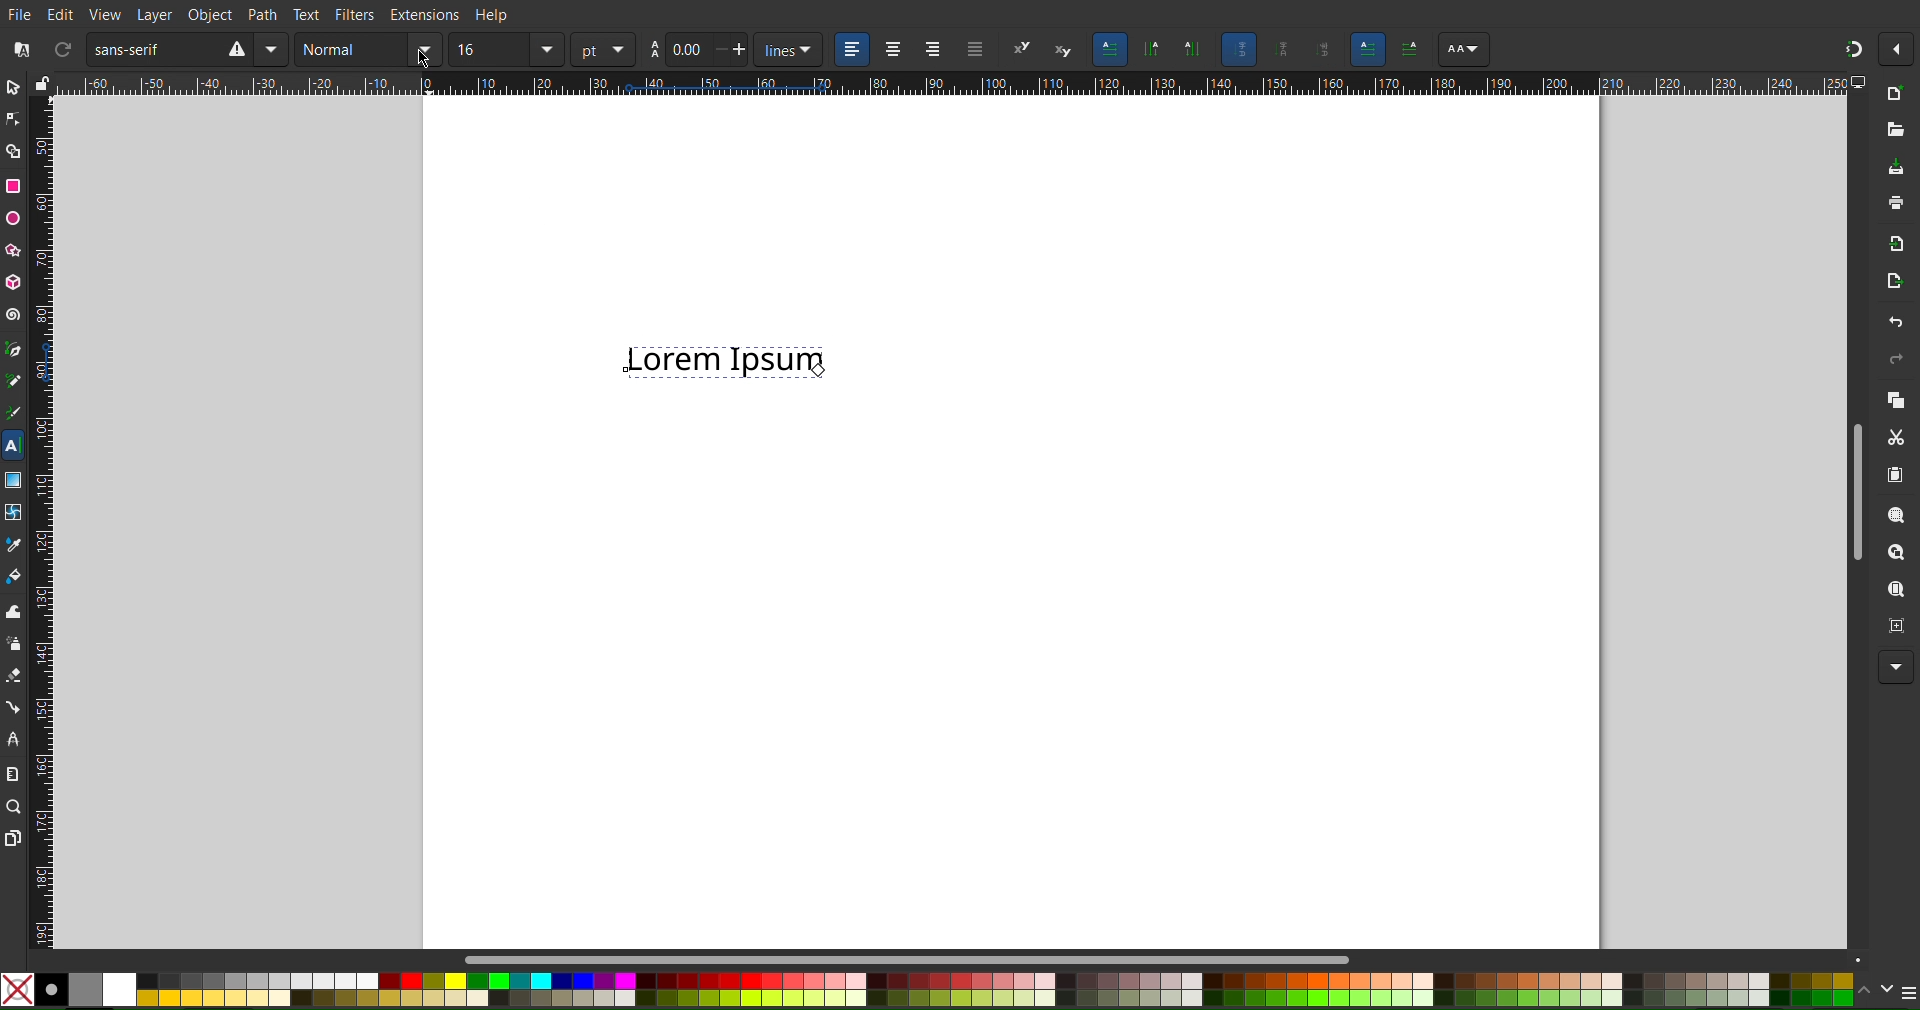  I want to click on Print, so click(1895, 204).